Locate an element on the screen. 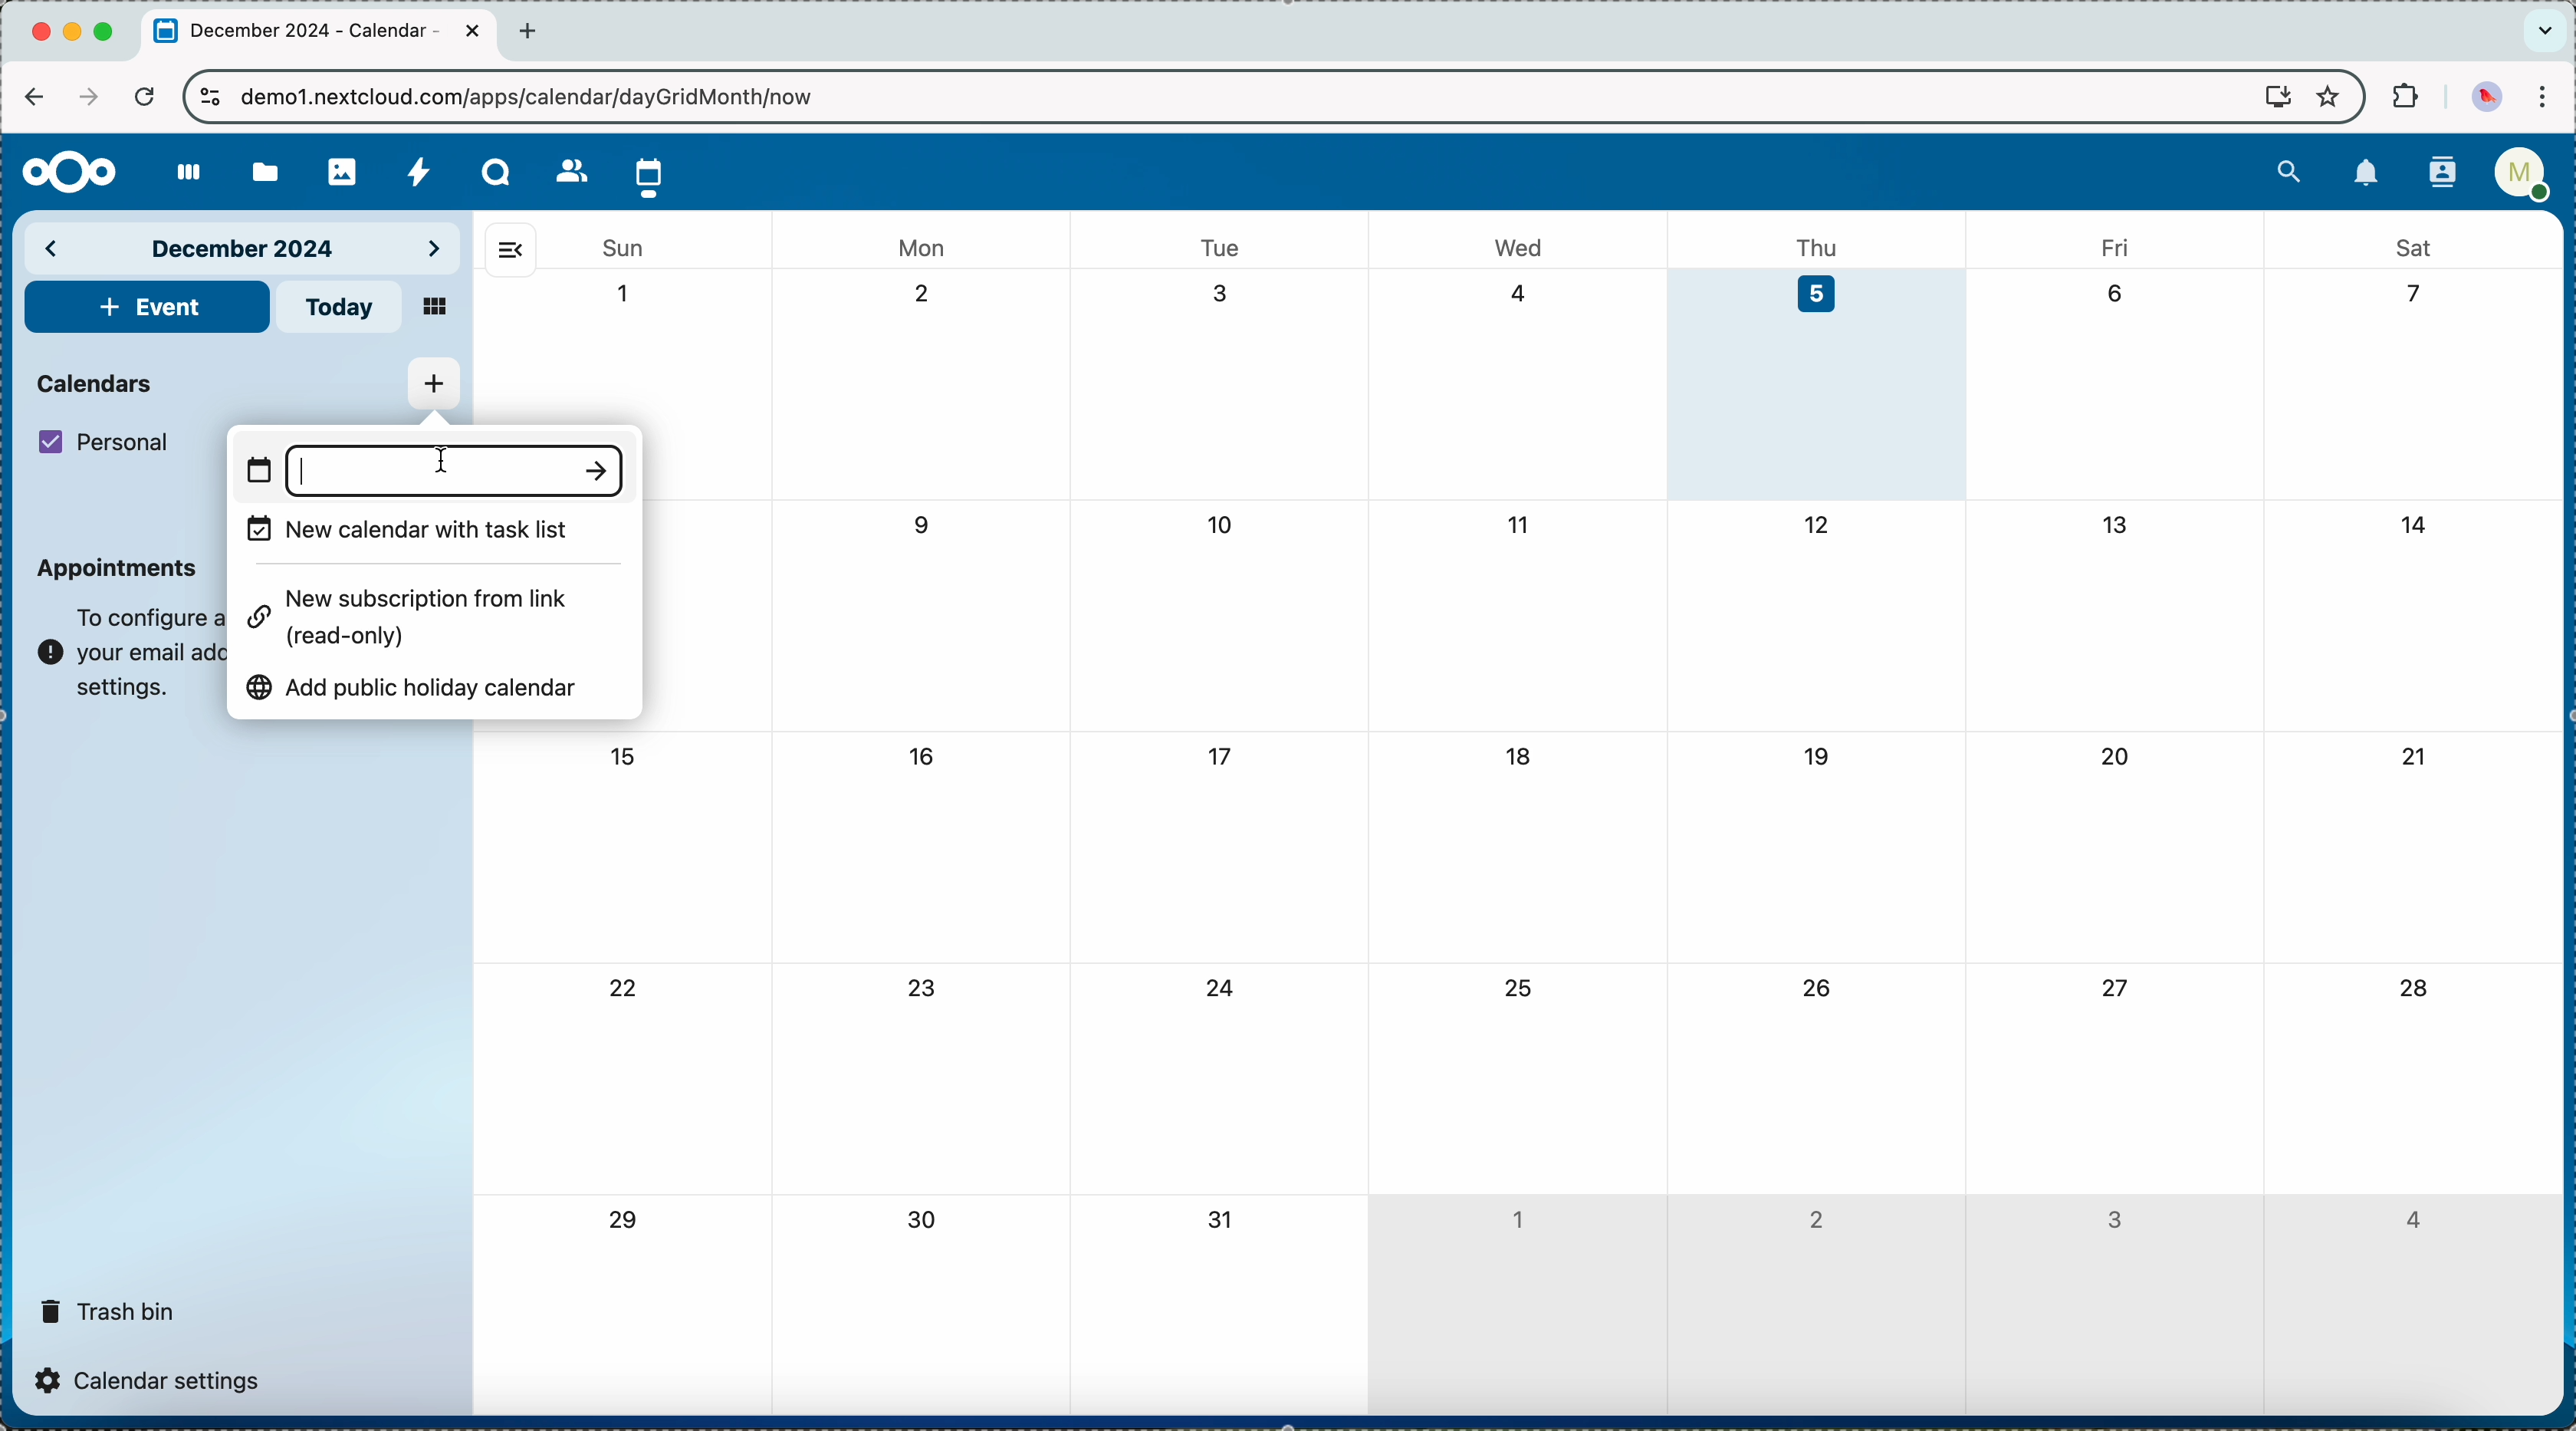 The width and height of the screenshot is (2576, 1431). contacts is located at coordinates (2436, 175).